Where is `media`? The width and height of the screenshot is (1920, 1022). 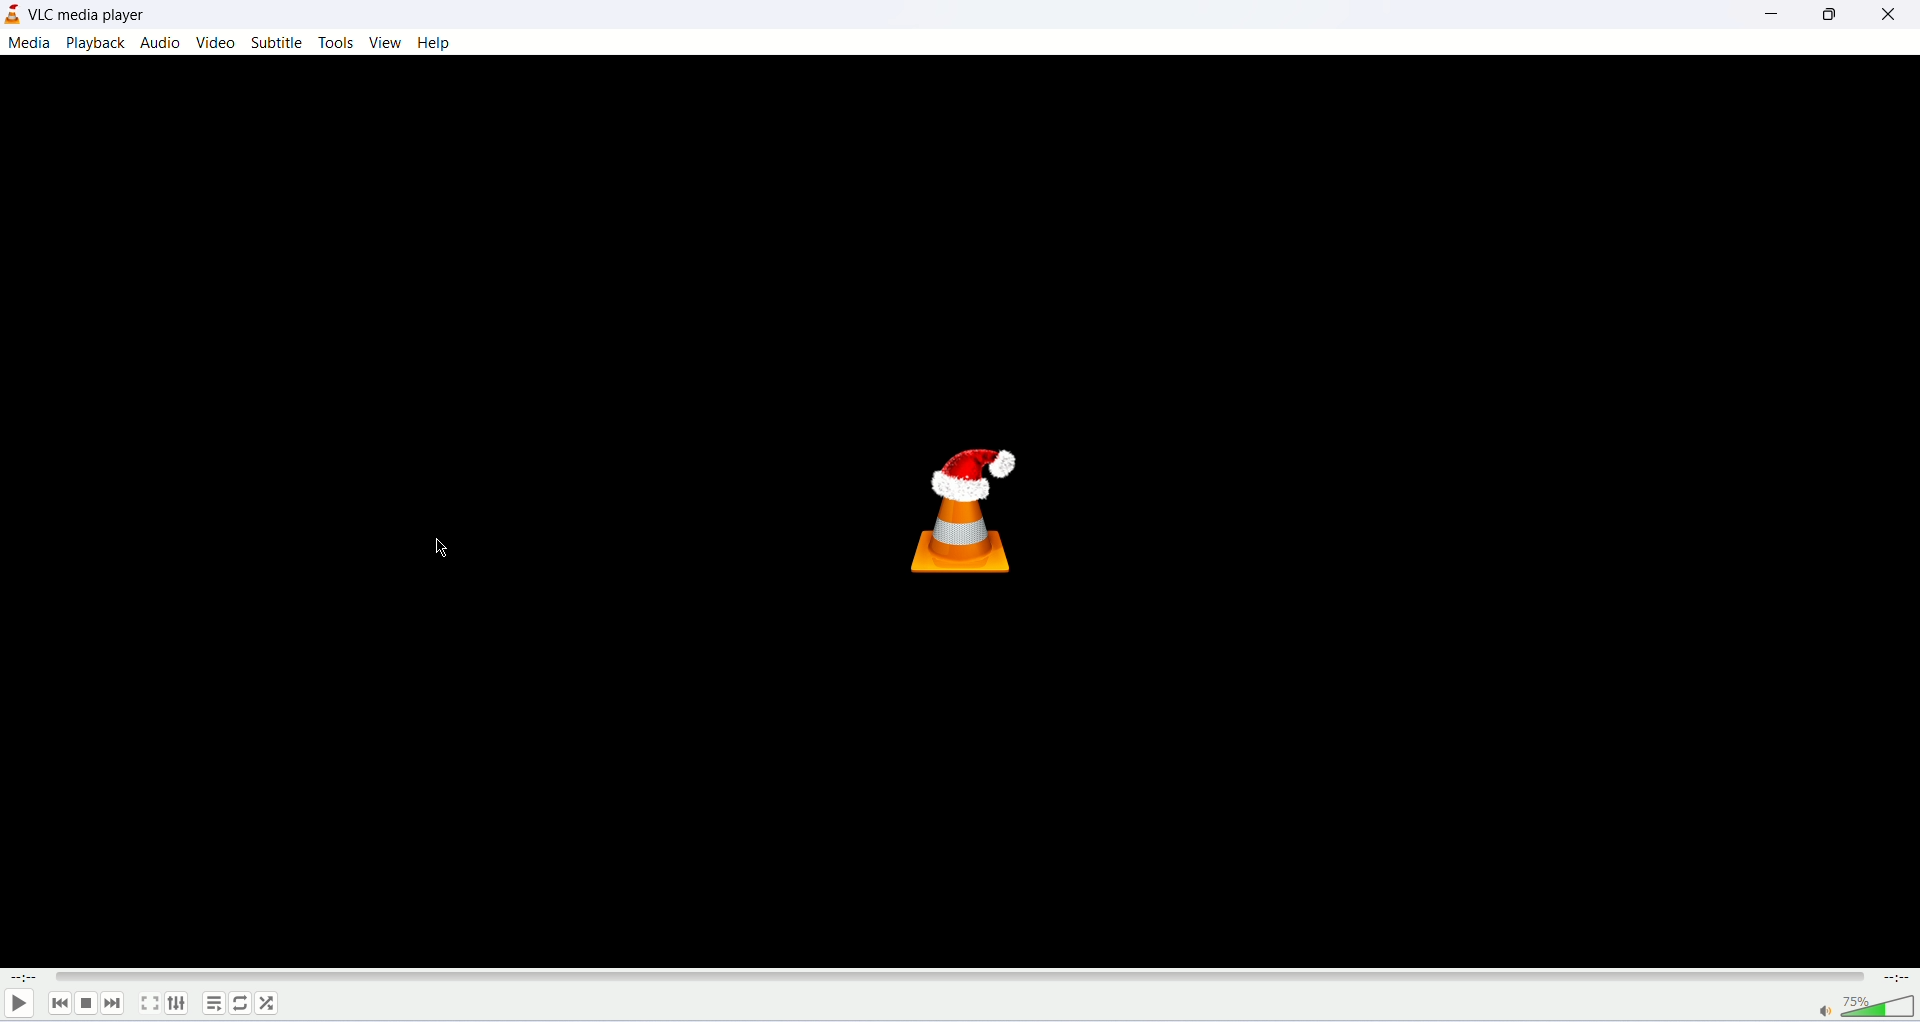
media is located at coordinates (26, 42).